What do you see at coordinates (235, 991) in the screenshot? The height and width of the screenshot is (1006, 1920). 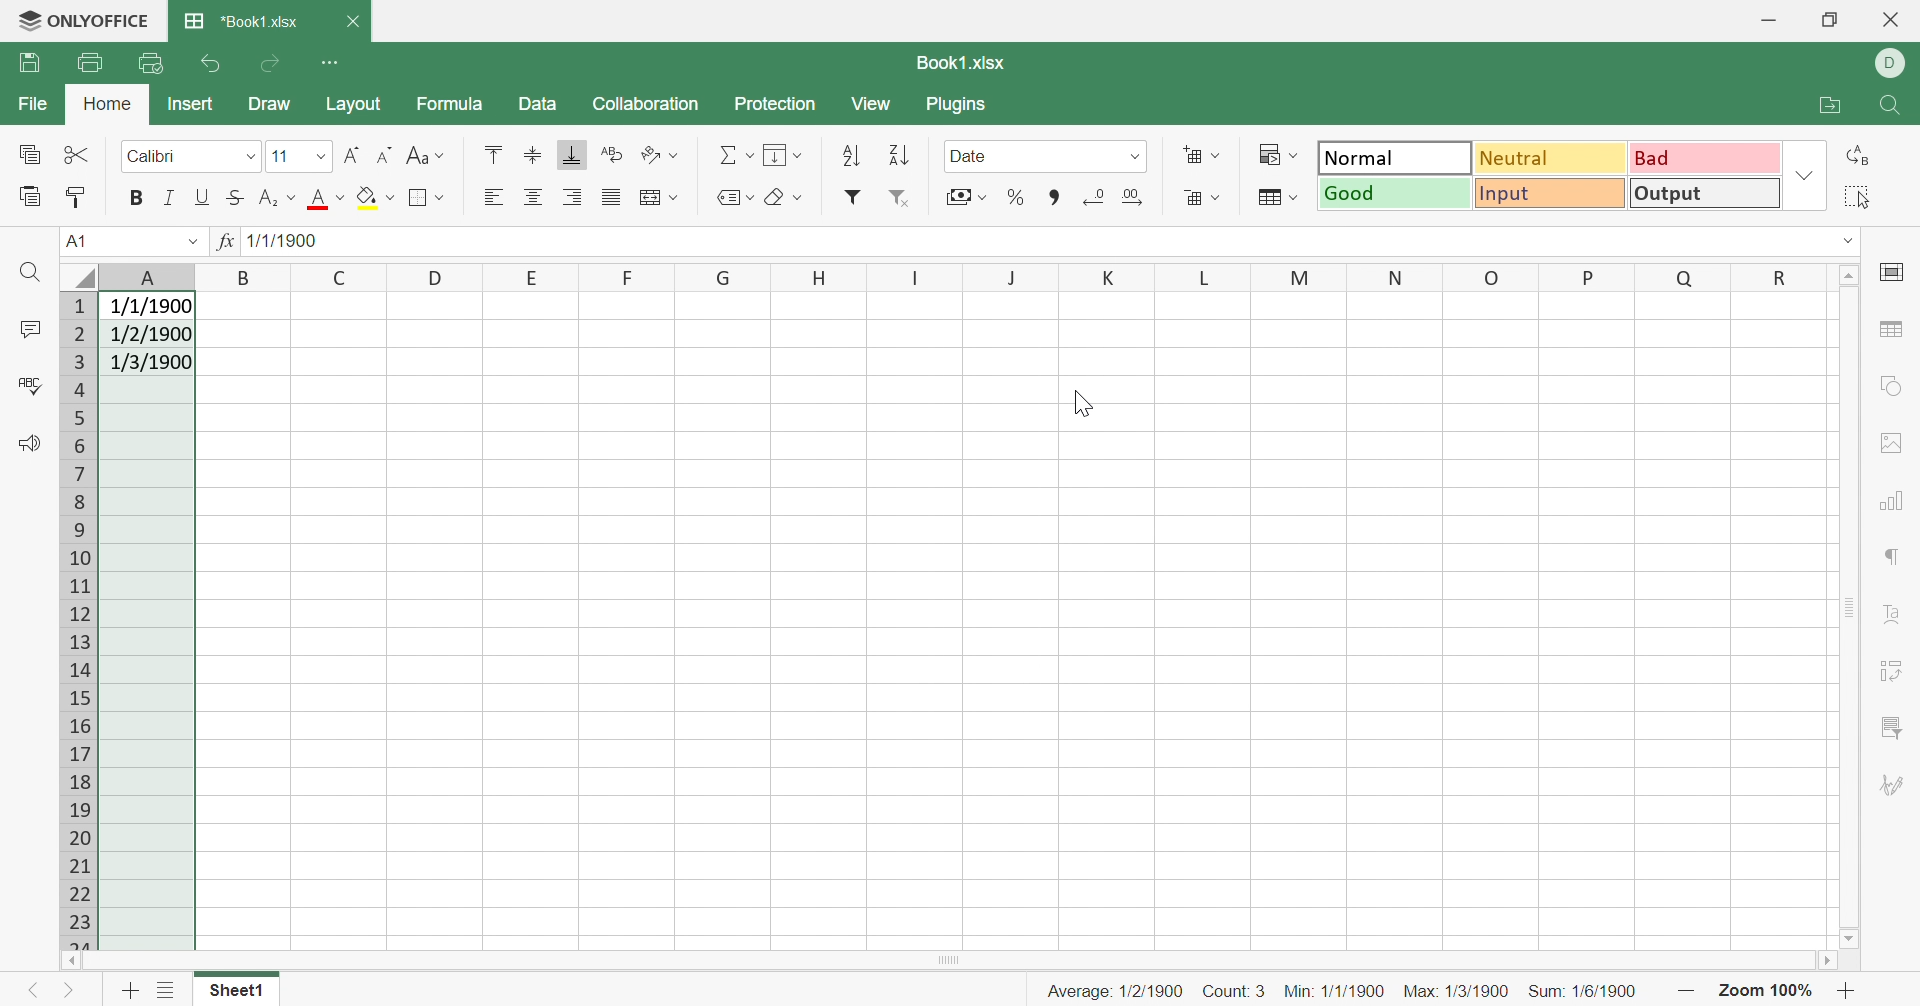 I see `Sheet1` at bounding box center [235, 991].